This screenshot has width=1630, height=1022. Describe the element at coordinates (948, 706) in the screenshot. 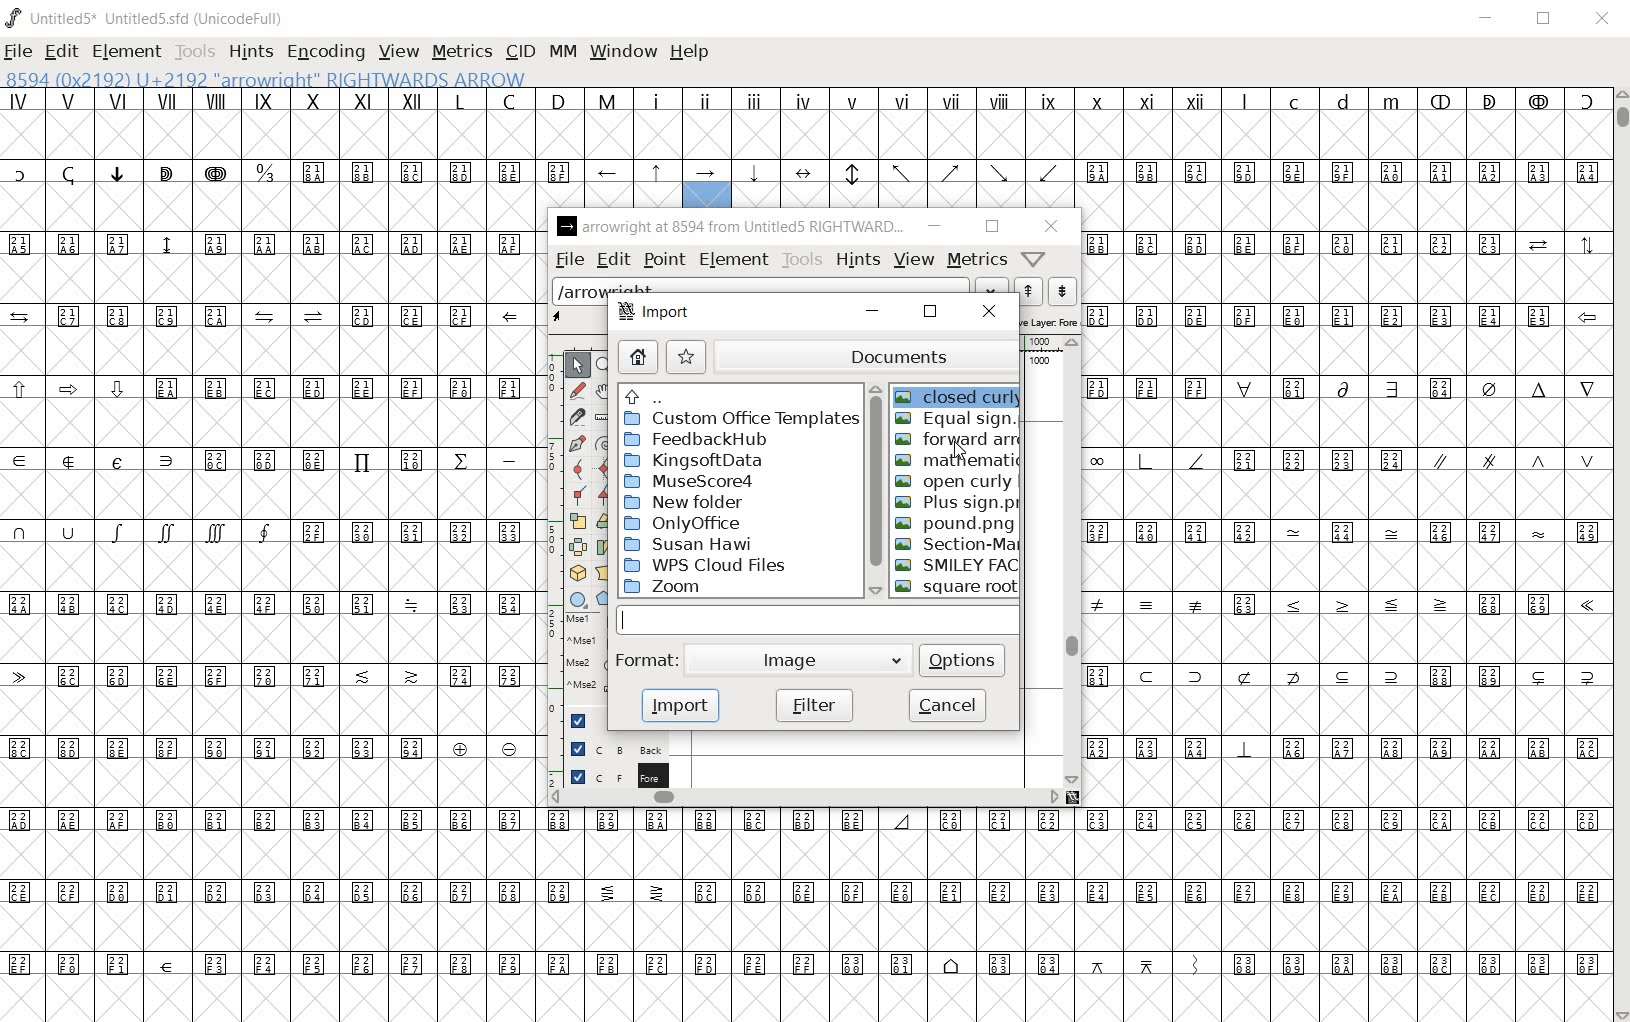

I see `cancel` at that location.